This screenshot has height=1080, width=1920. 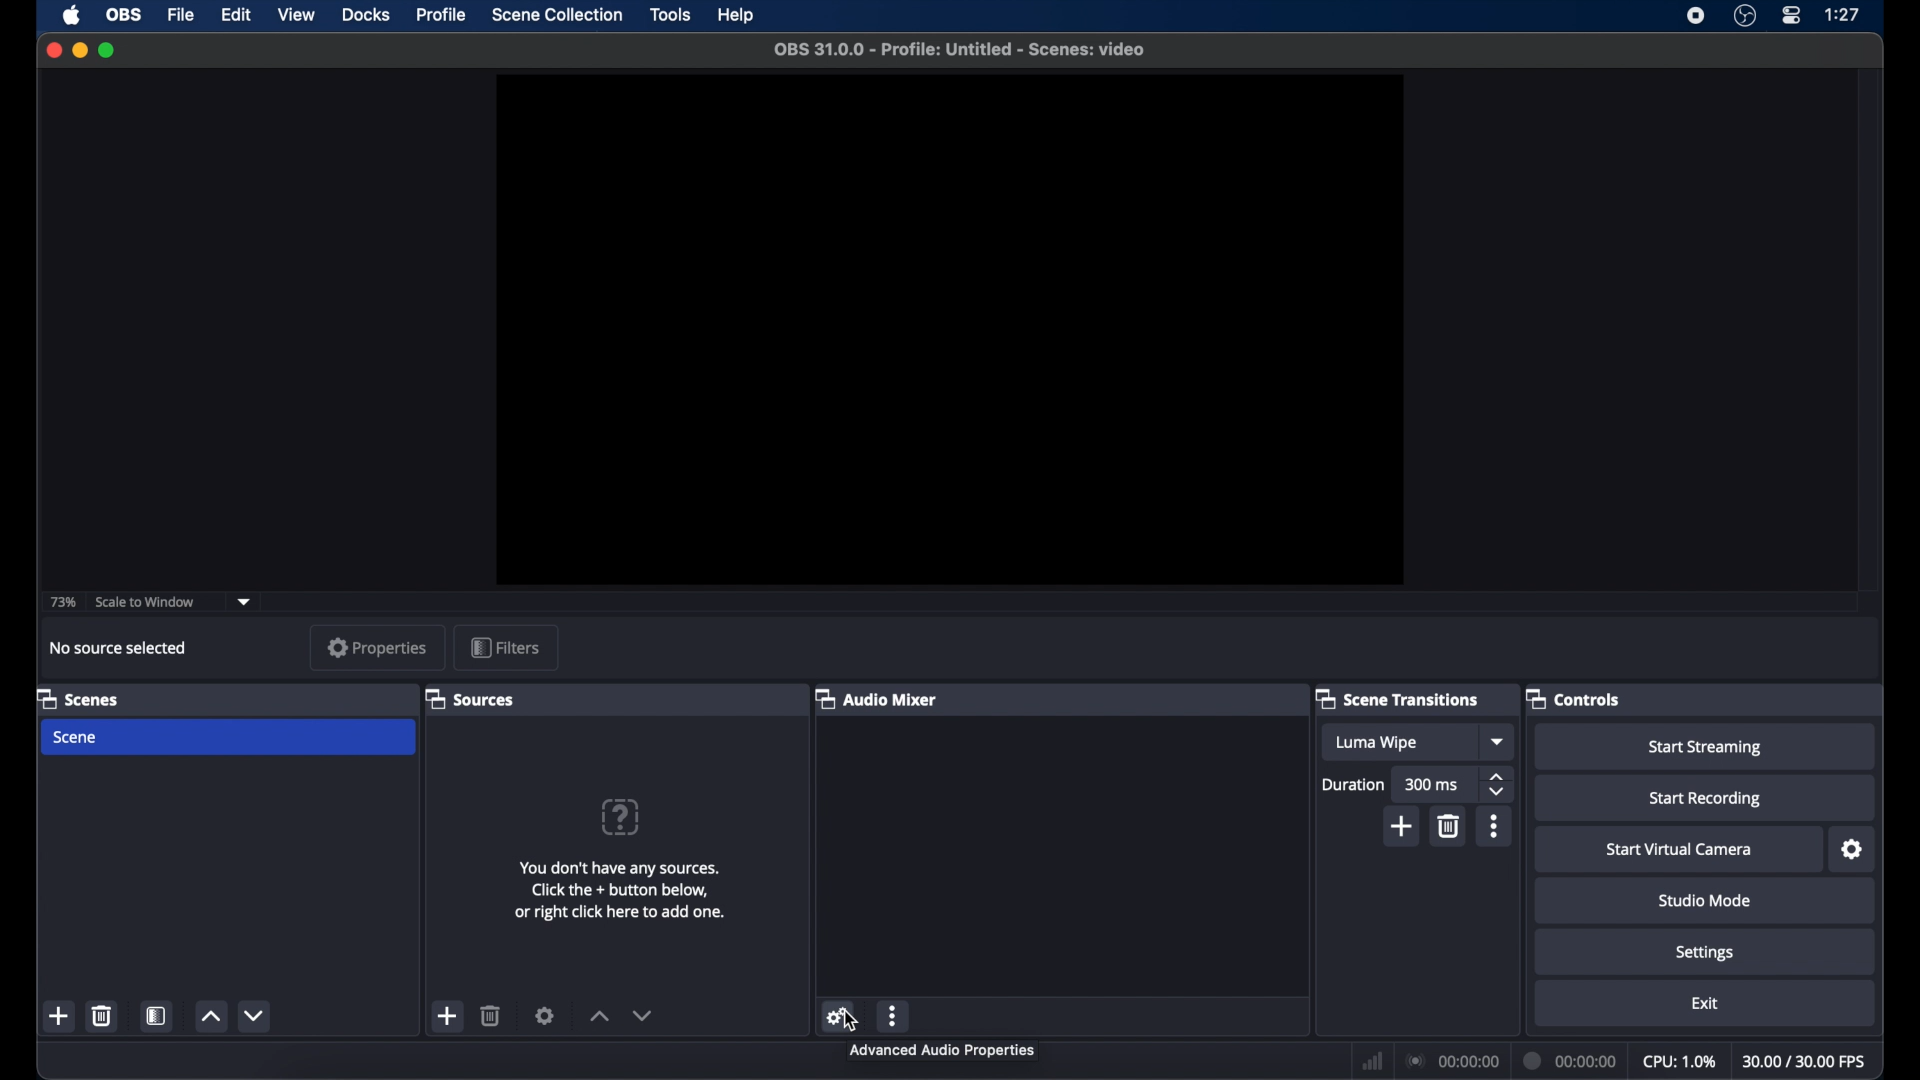 I want to click on start streaming, so click(x=1706, y=748).